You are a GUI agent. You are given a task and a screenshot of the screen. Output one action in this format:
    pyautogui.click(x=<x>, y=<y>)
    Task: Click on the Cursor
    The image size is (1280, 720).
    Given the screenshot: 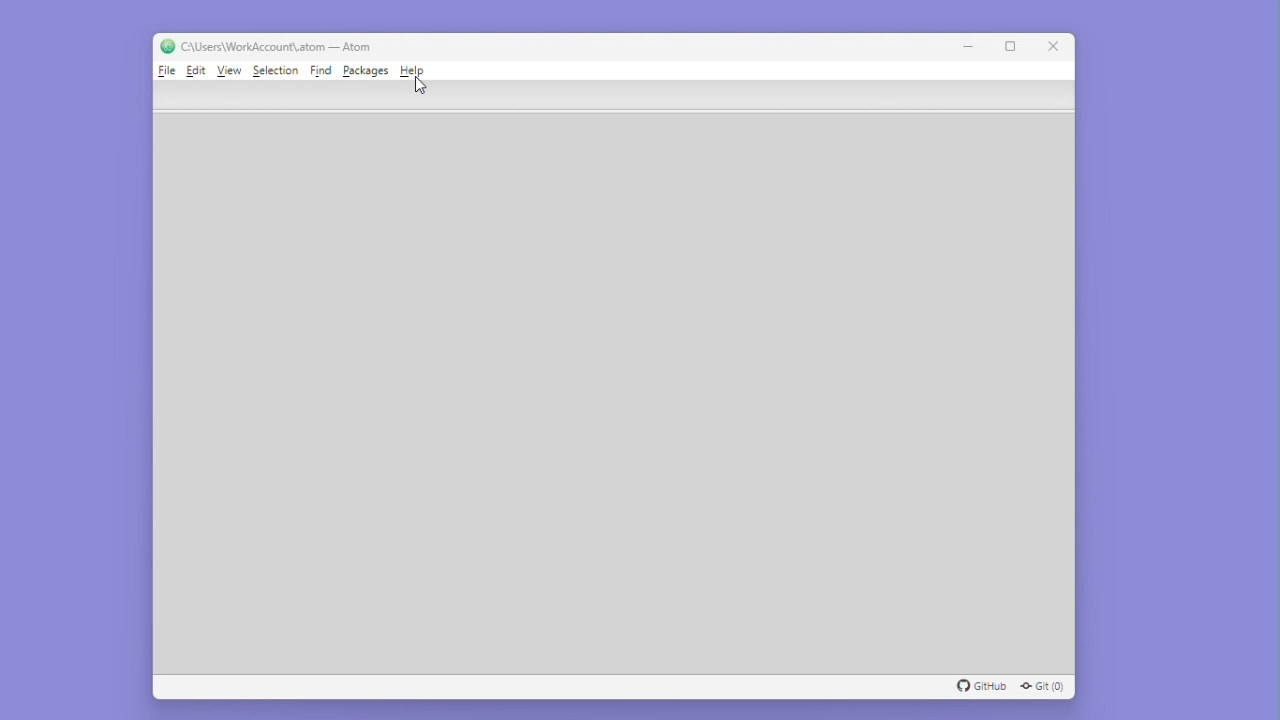 What is the action you would take?
    pyautogui.click(x=419, y=84)
    